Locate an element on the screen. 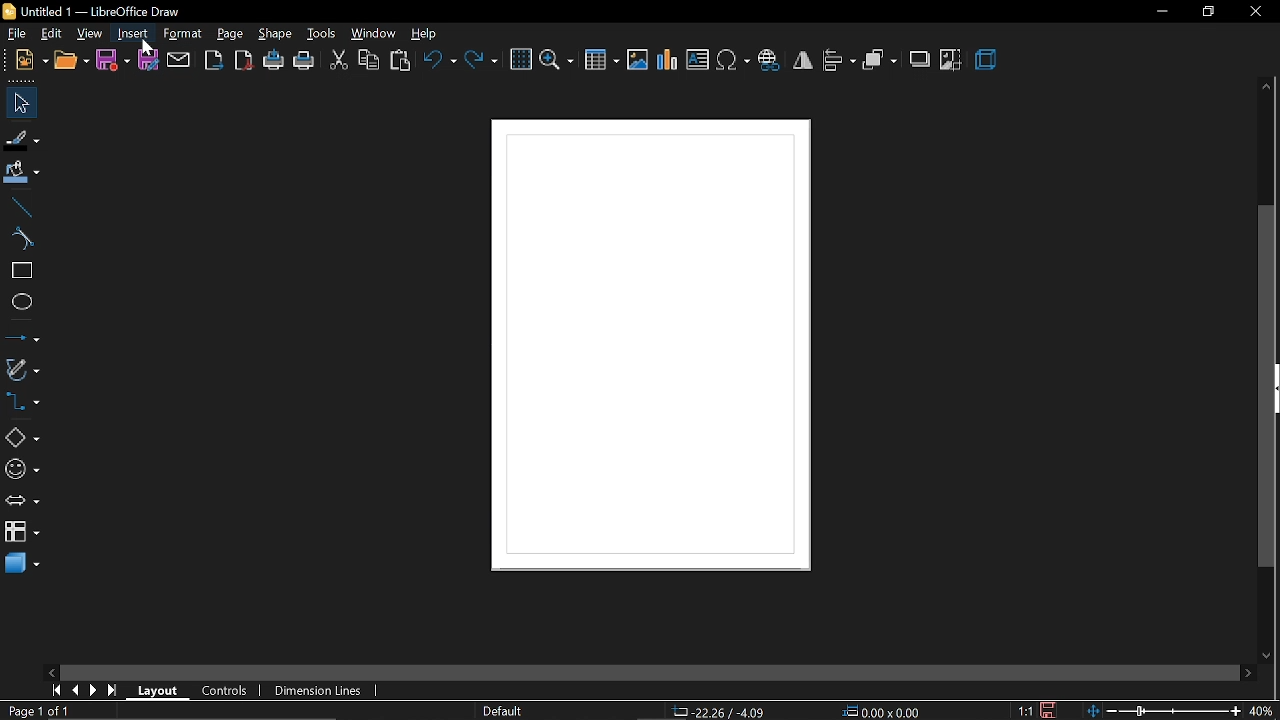  page is located at coordinates (230, 34).